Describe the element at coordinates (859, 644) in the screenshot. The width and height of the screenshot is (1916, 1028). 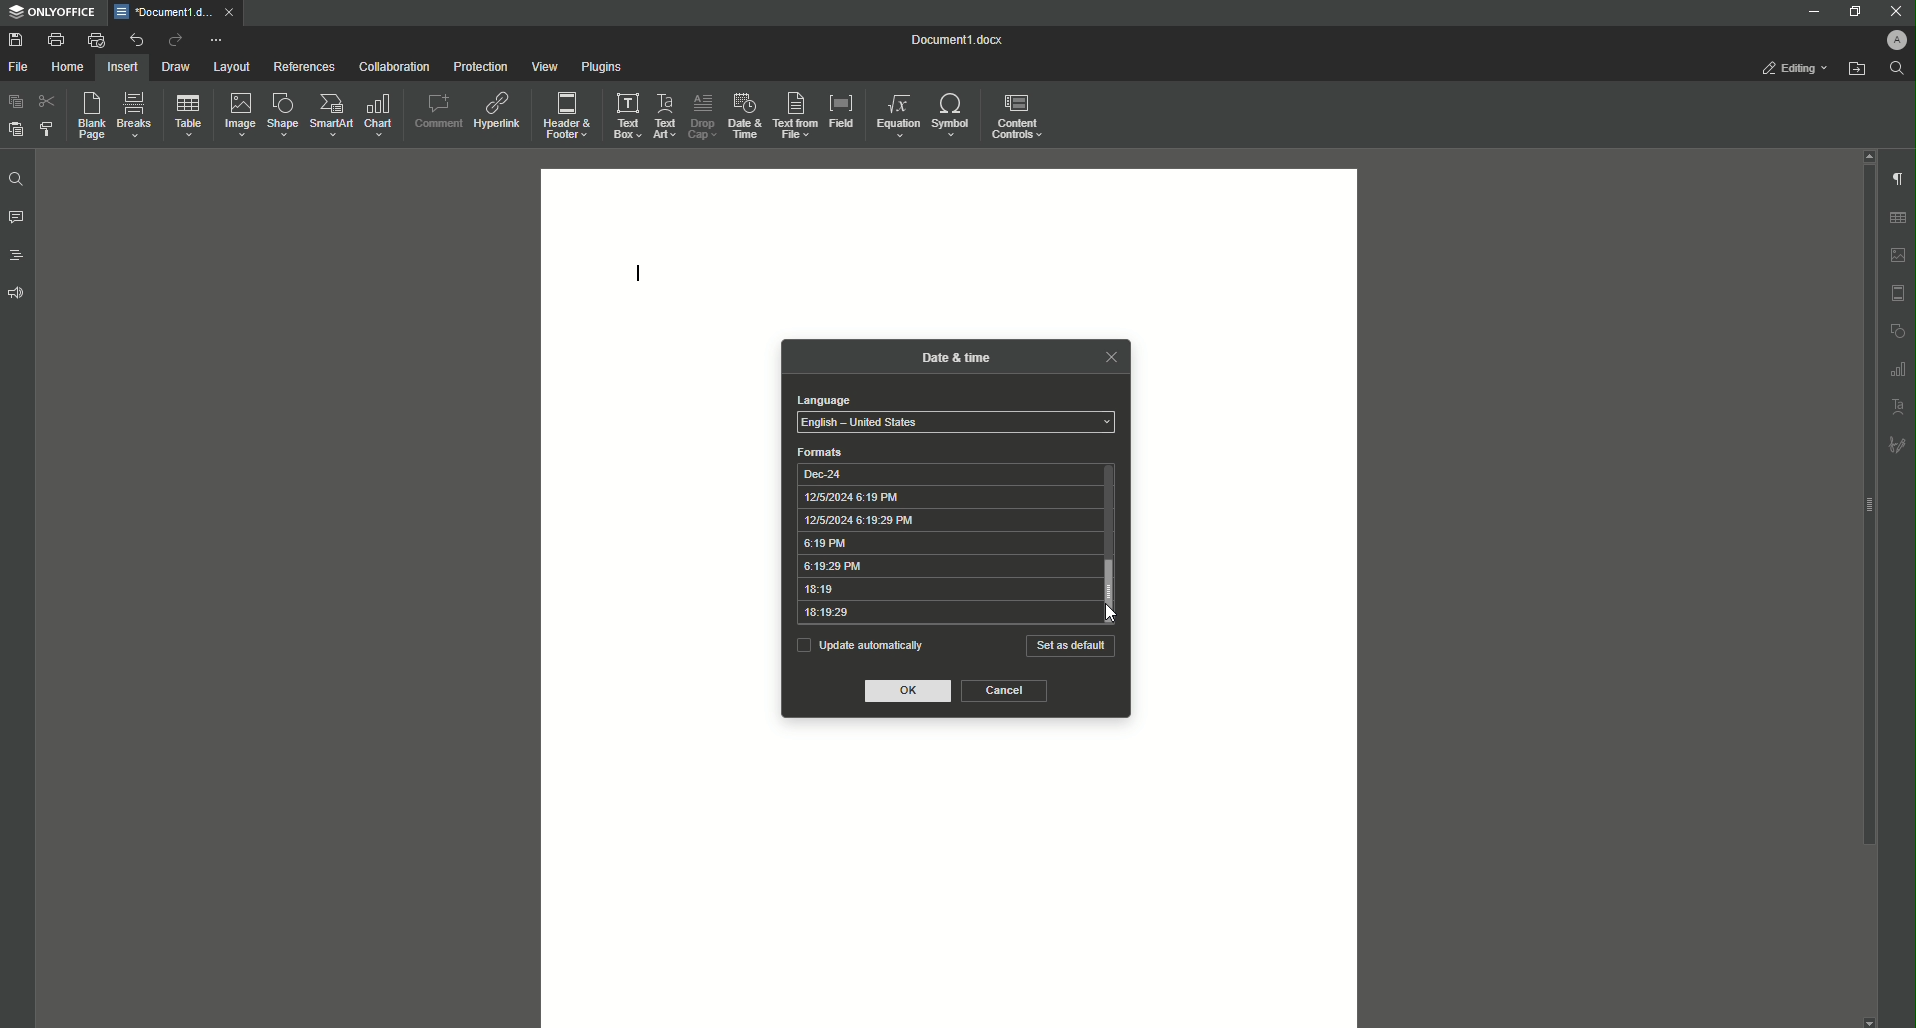
I see `Update automatically` at that location.